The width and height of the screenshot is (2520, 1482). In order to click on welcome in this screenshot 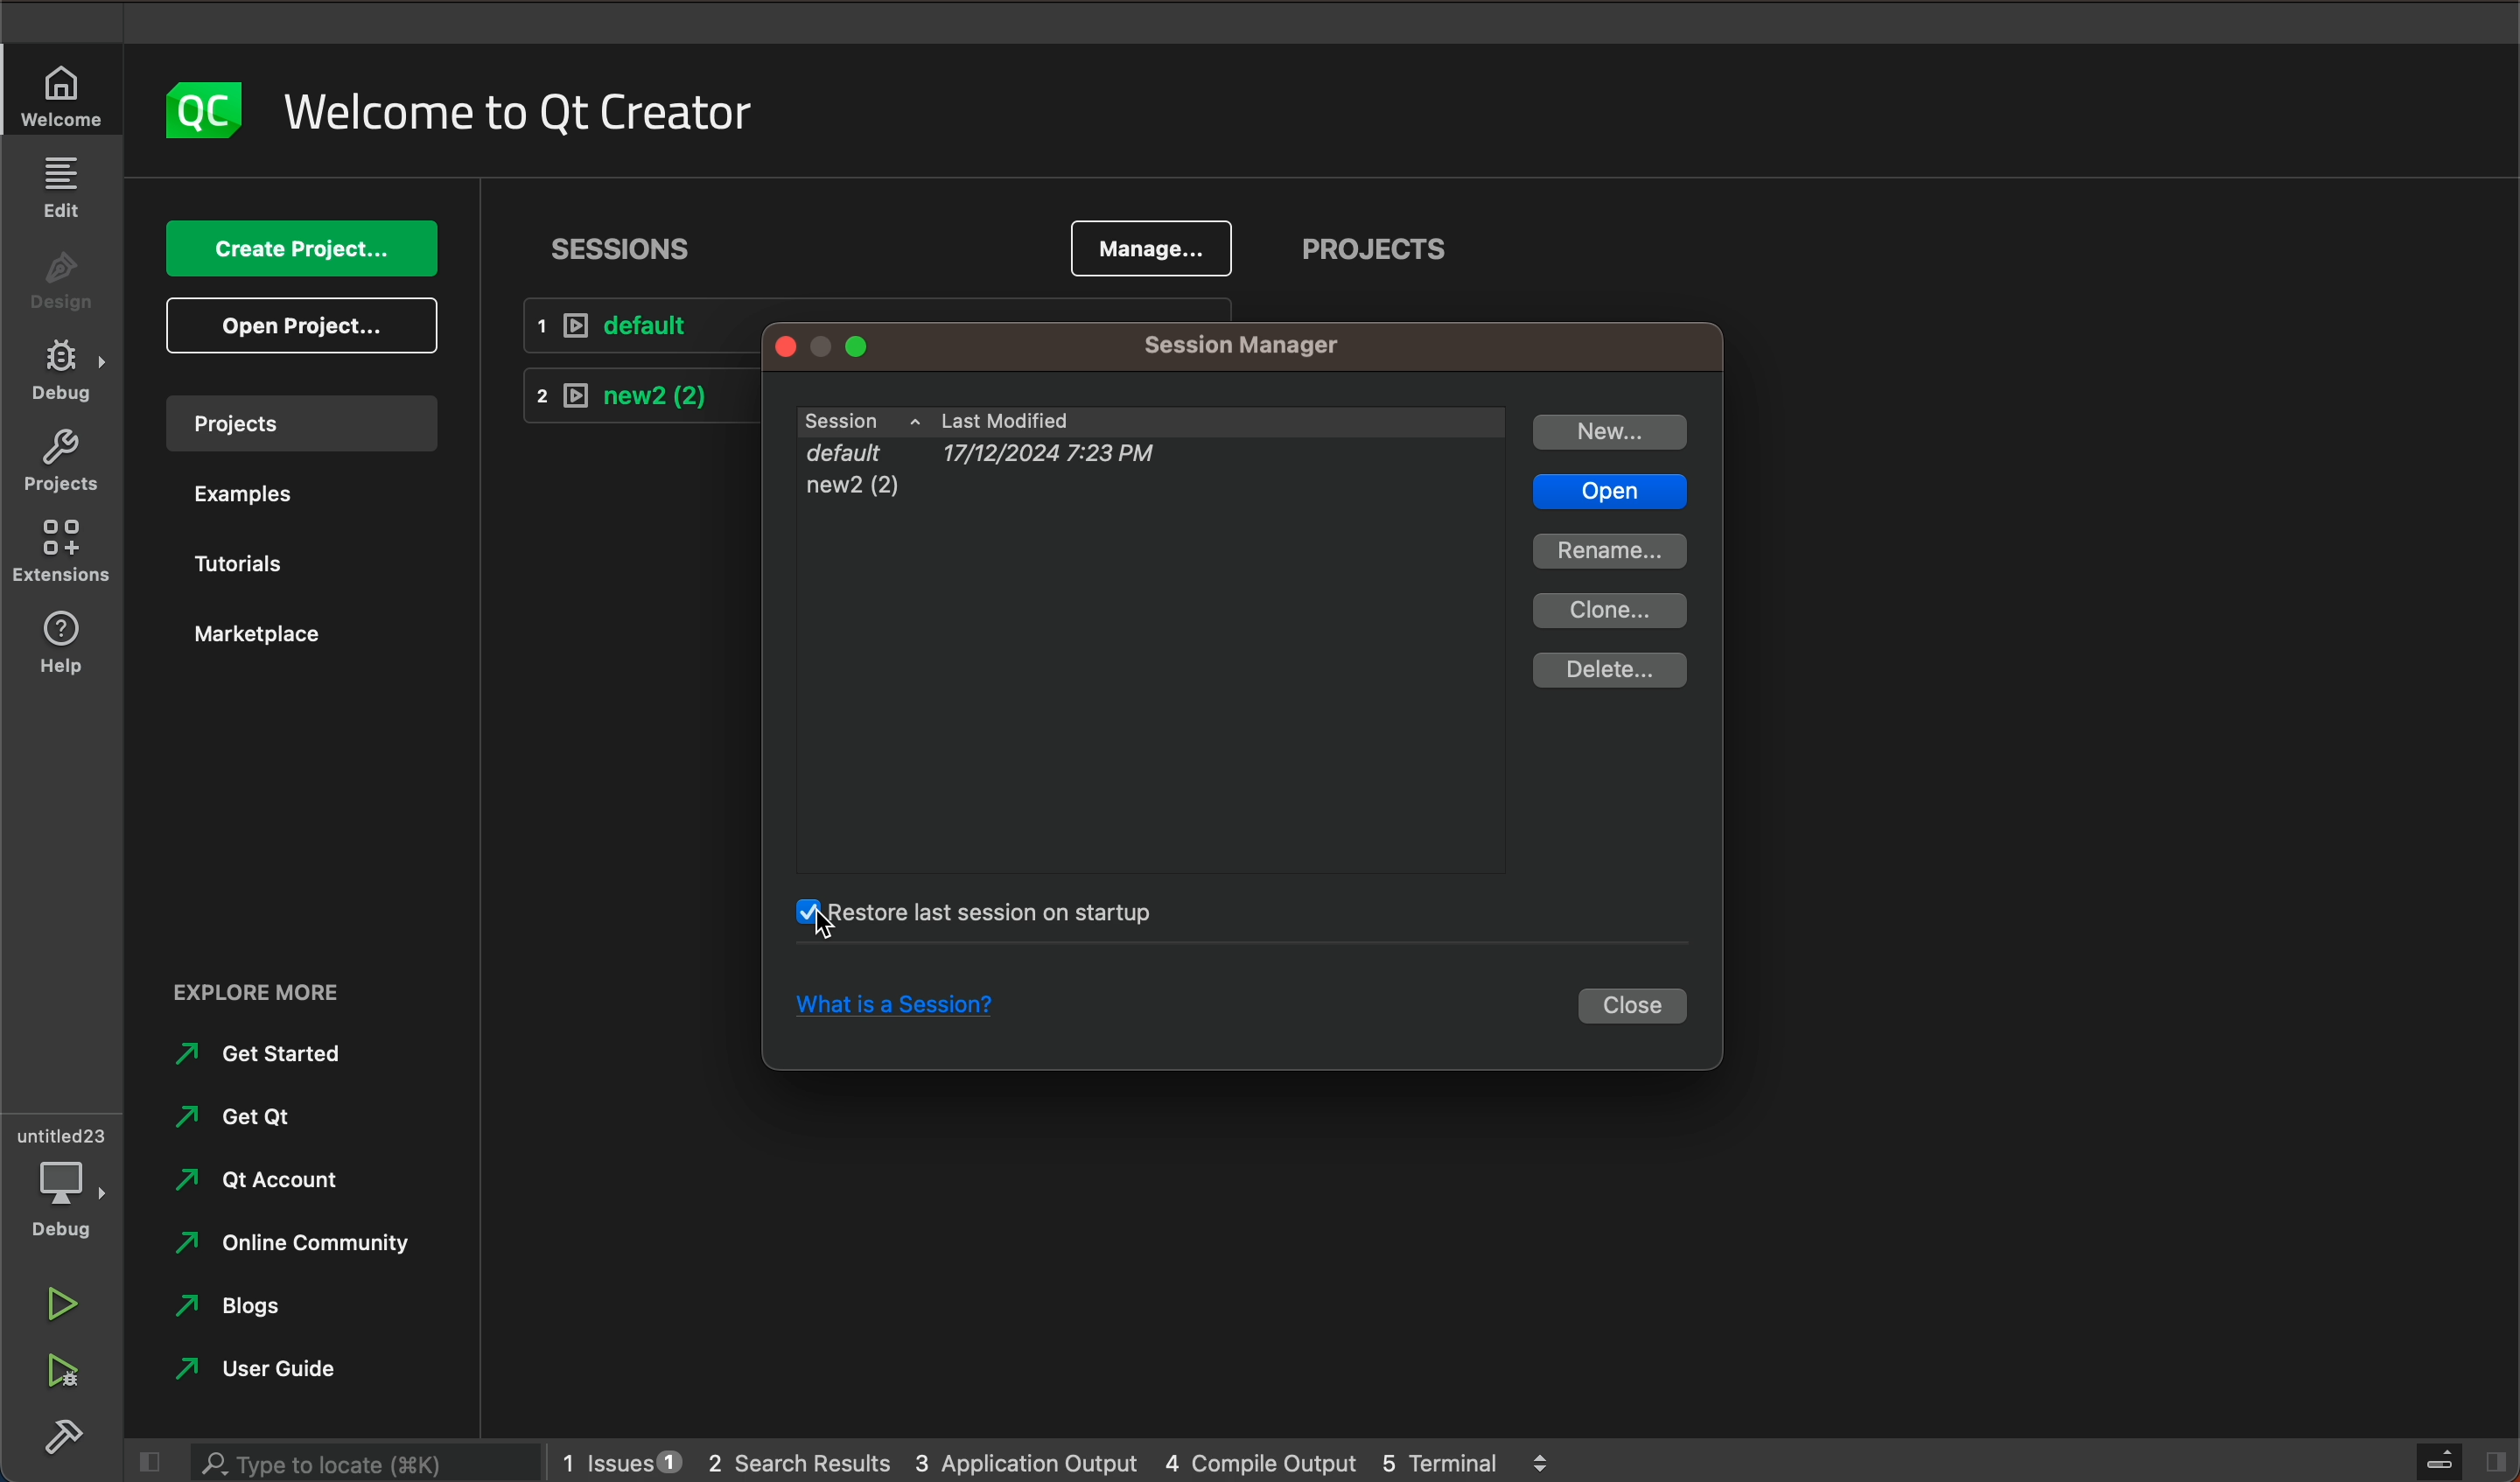, I will do `click(64, 94)`.